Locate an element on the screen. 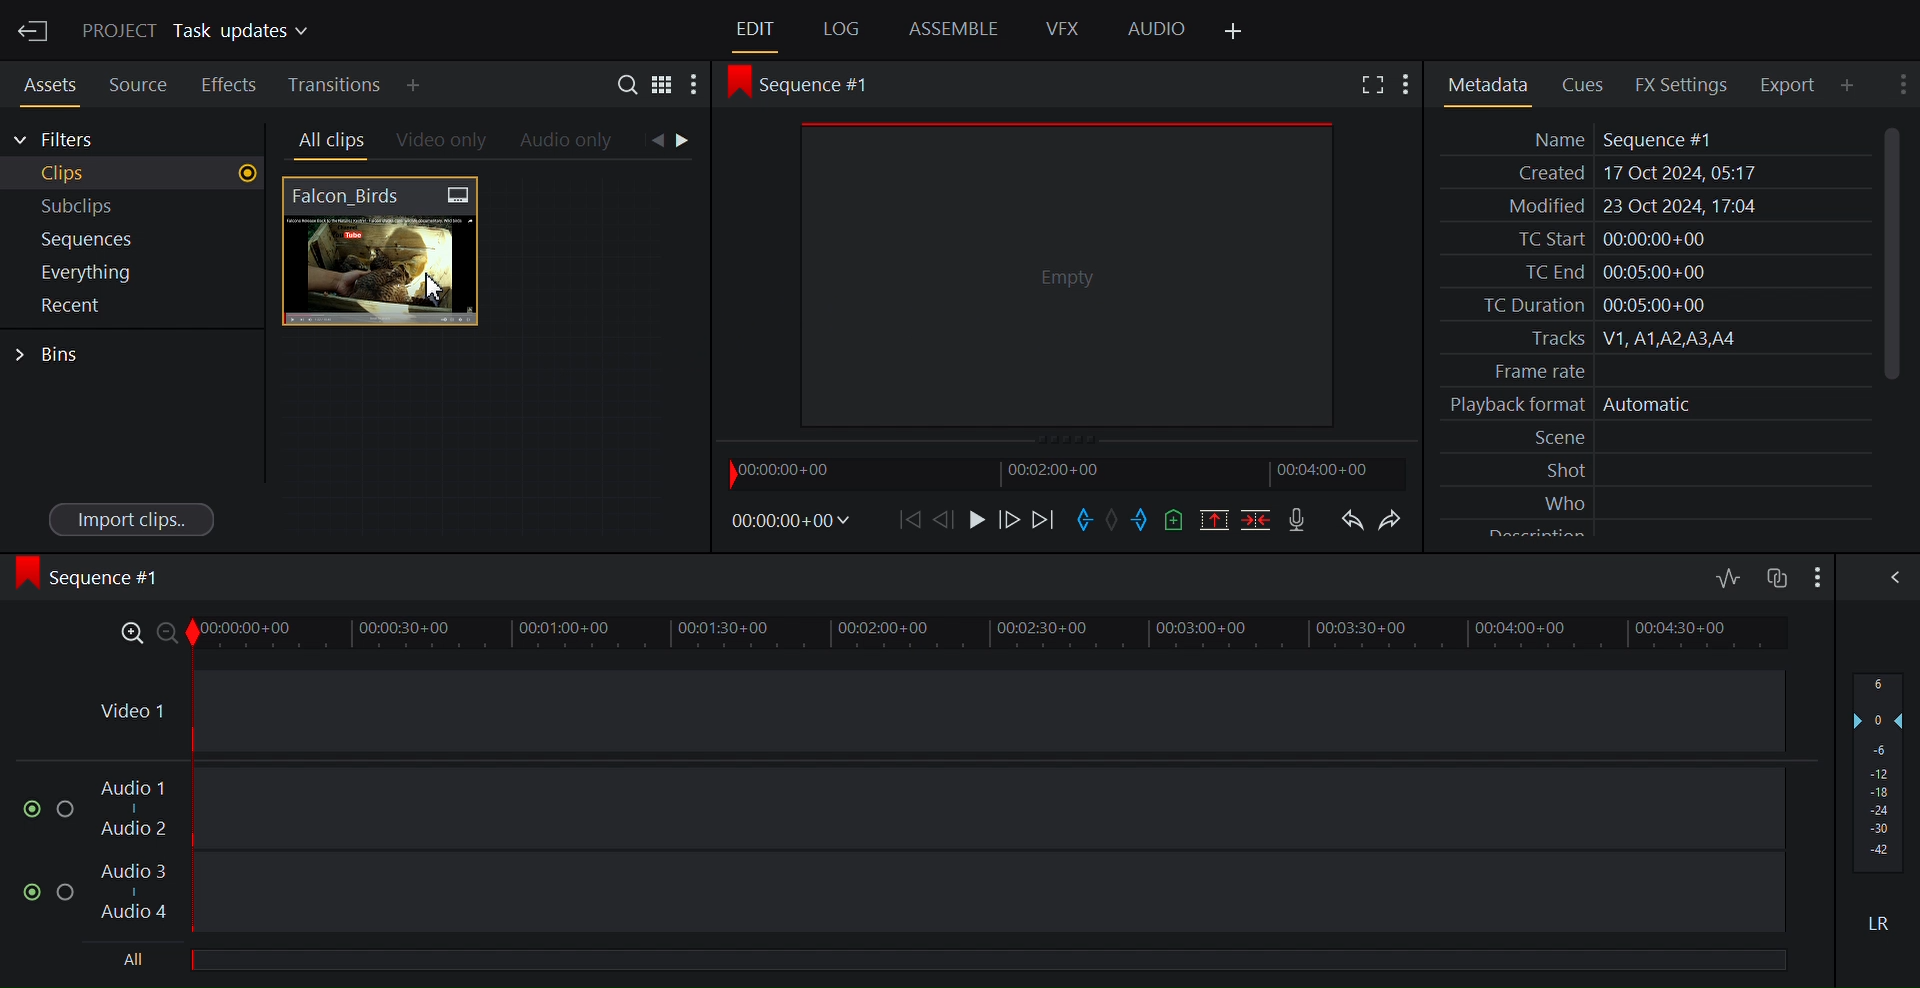  Video Track is located at coordinates (939, 711).